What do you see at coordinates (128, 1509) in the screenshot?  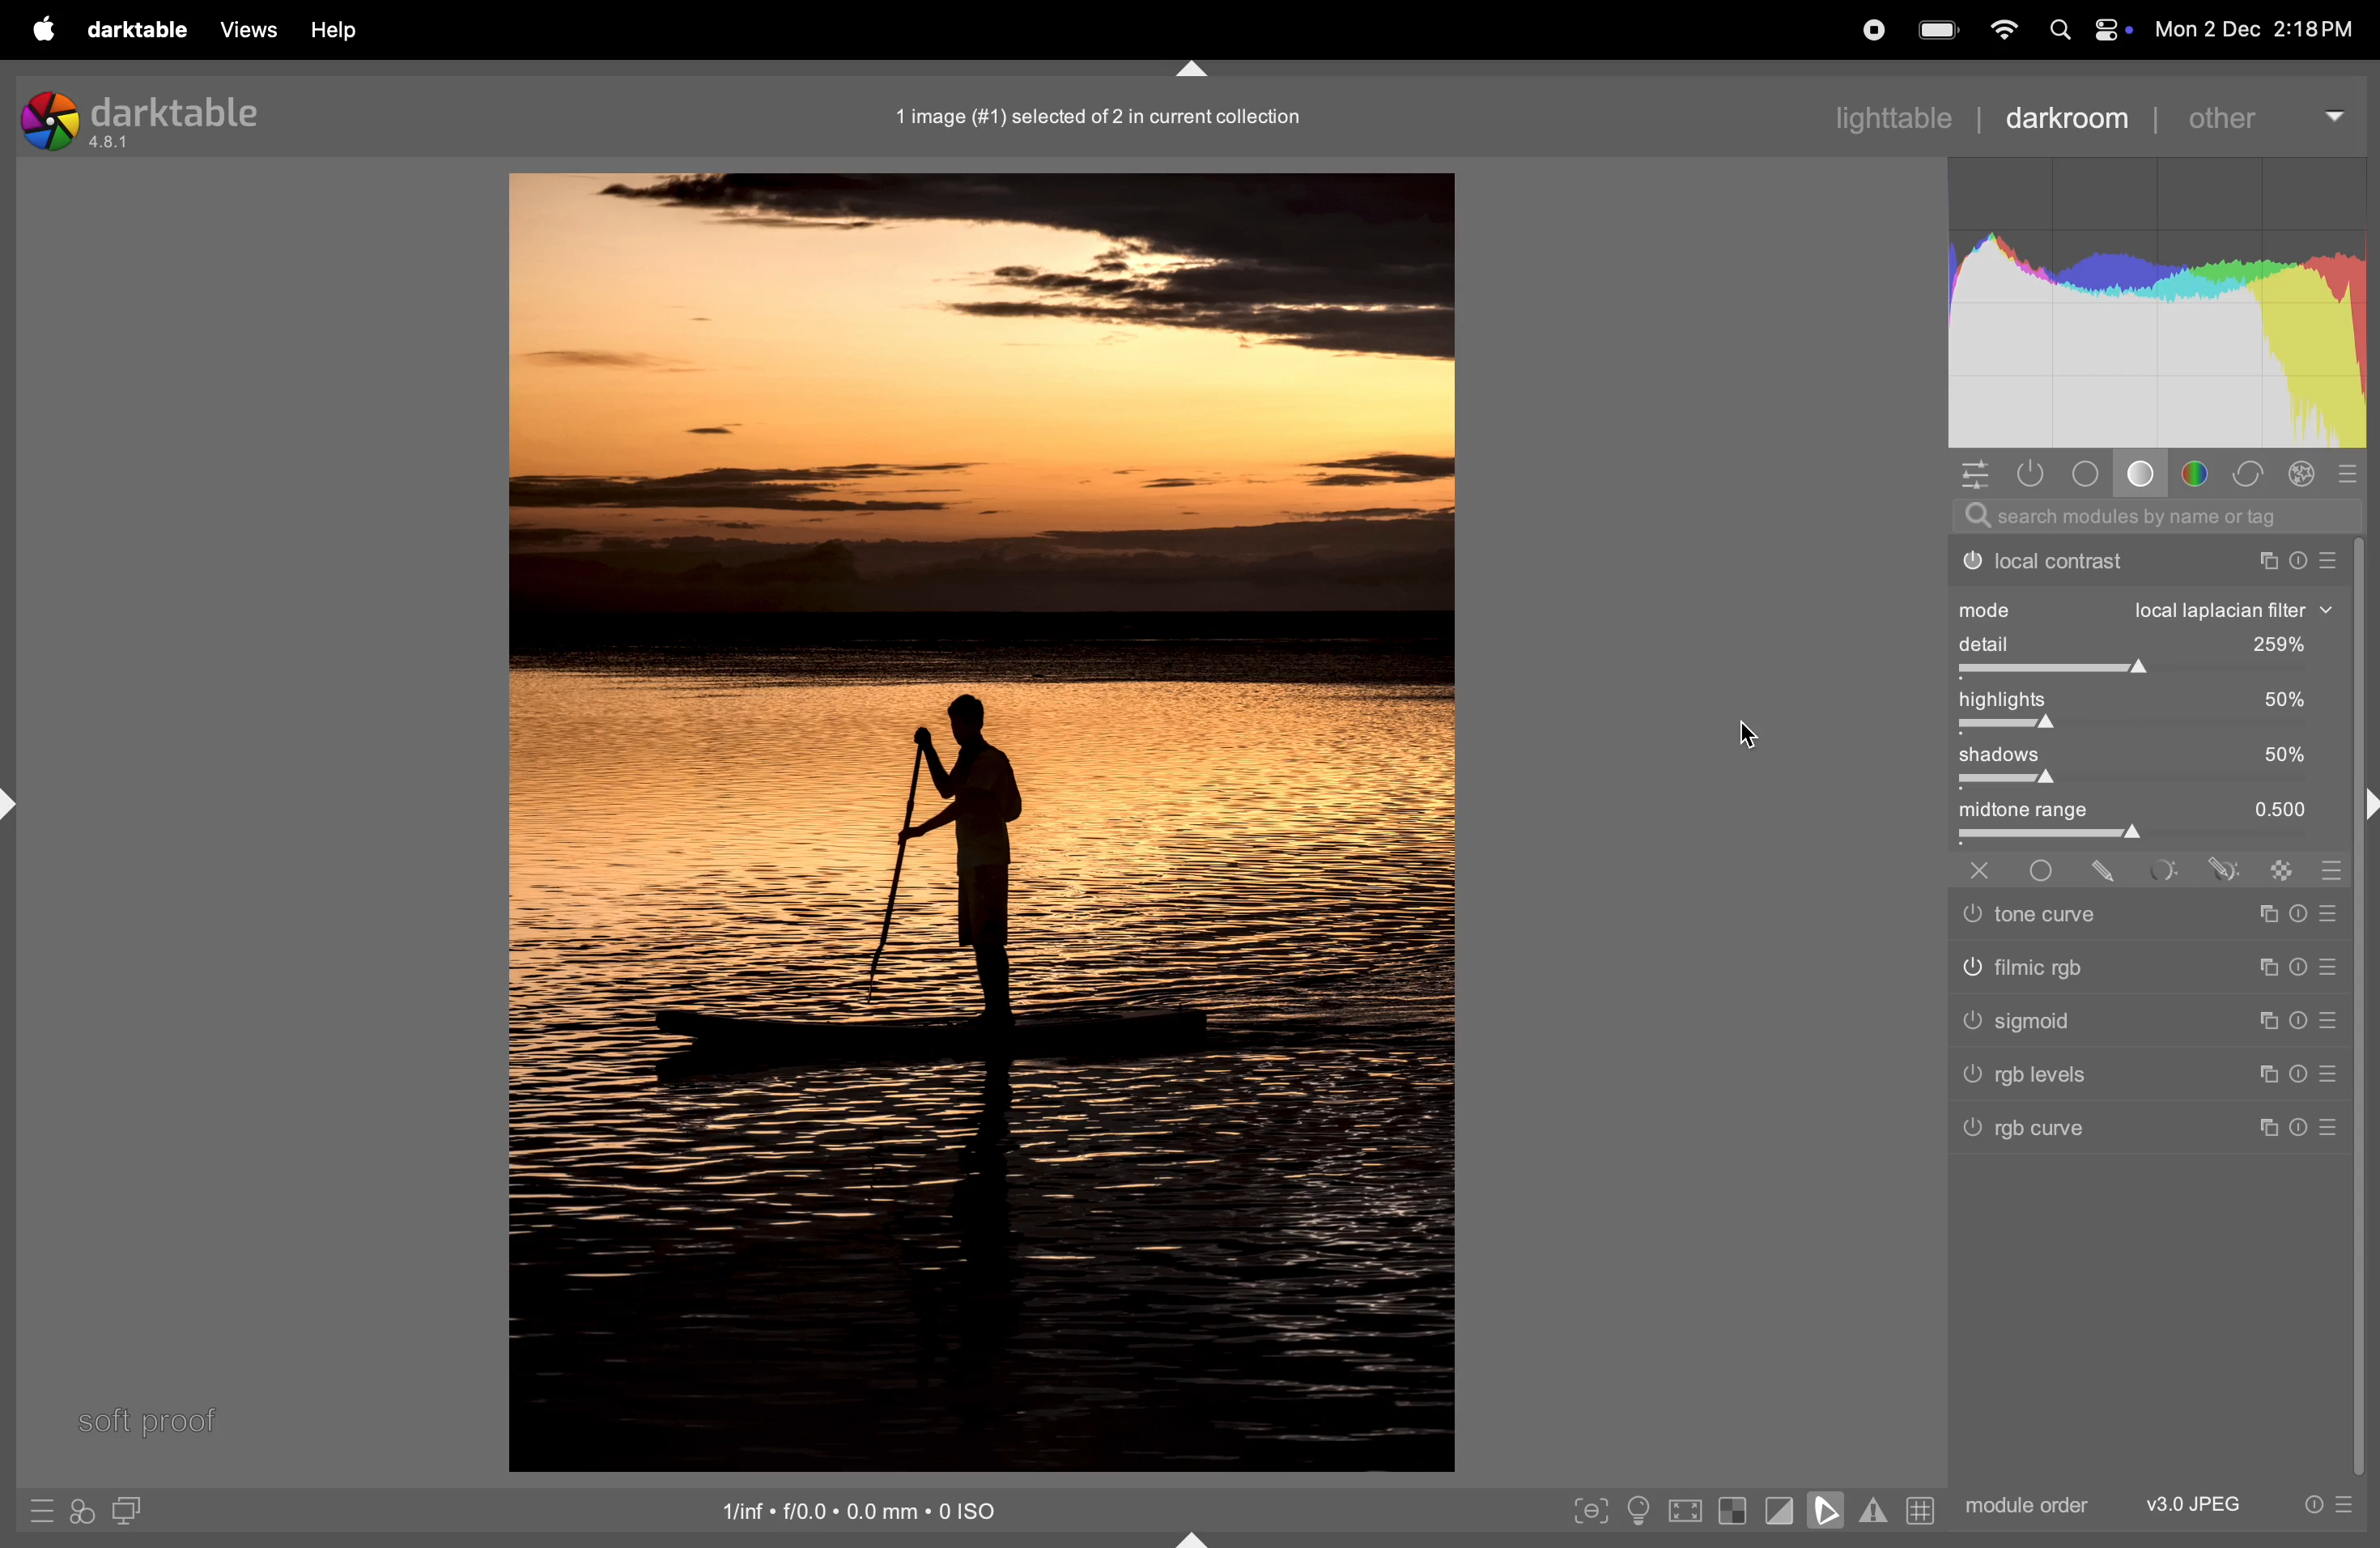 I see `display second image` at bounding box center [128, 1509].